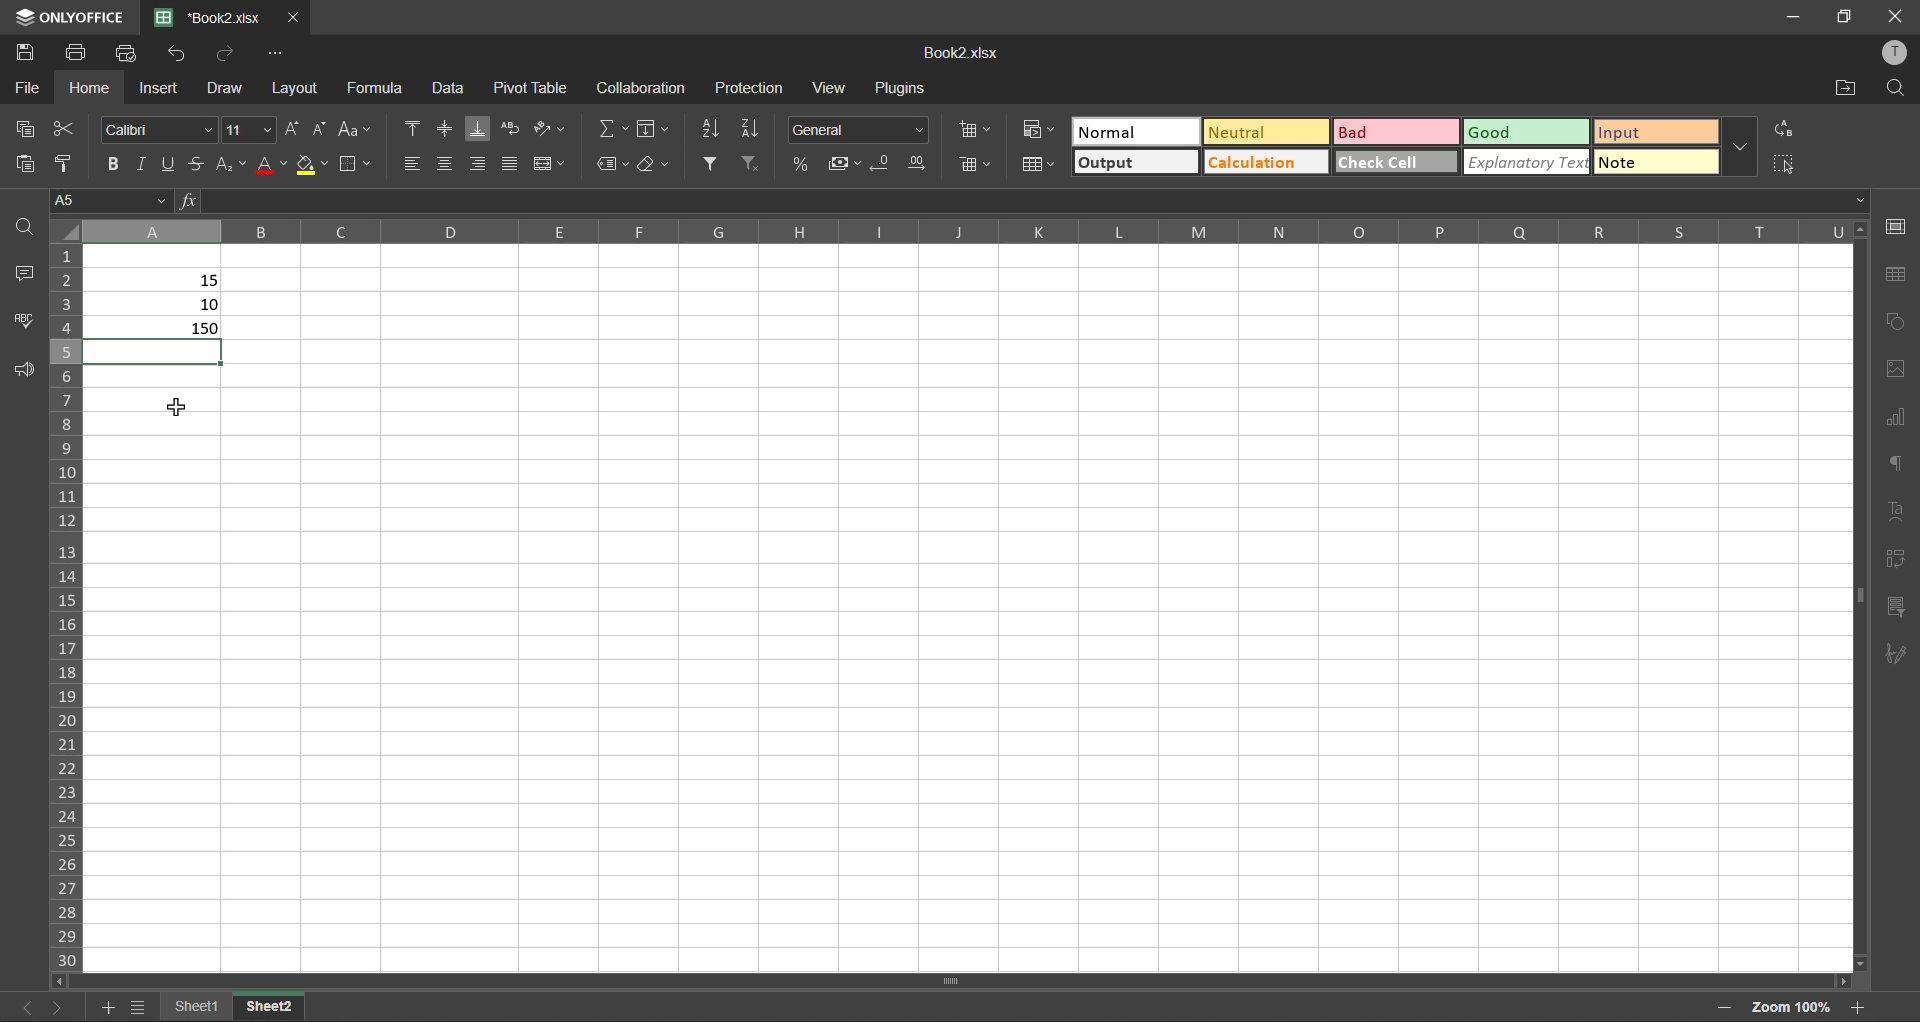 The image size is (1920, 1022). Describe the element at coordinates (952, 981) in the screenshot. I see `scrollbar` at that location.